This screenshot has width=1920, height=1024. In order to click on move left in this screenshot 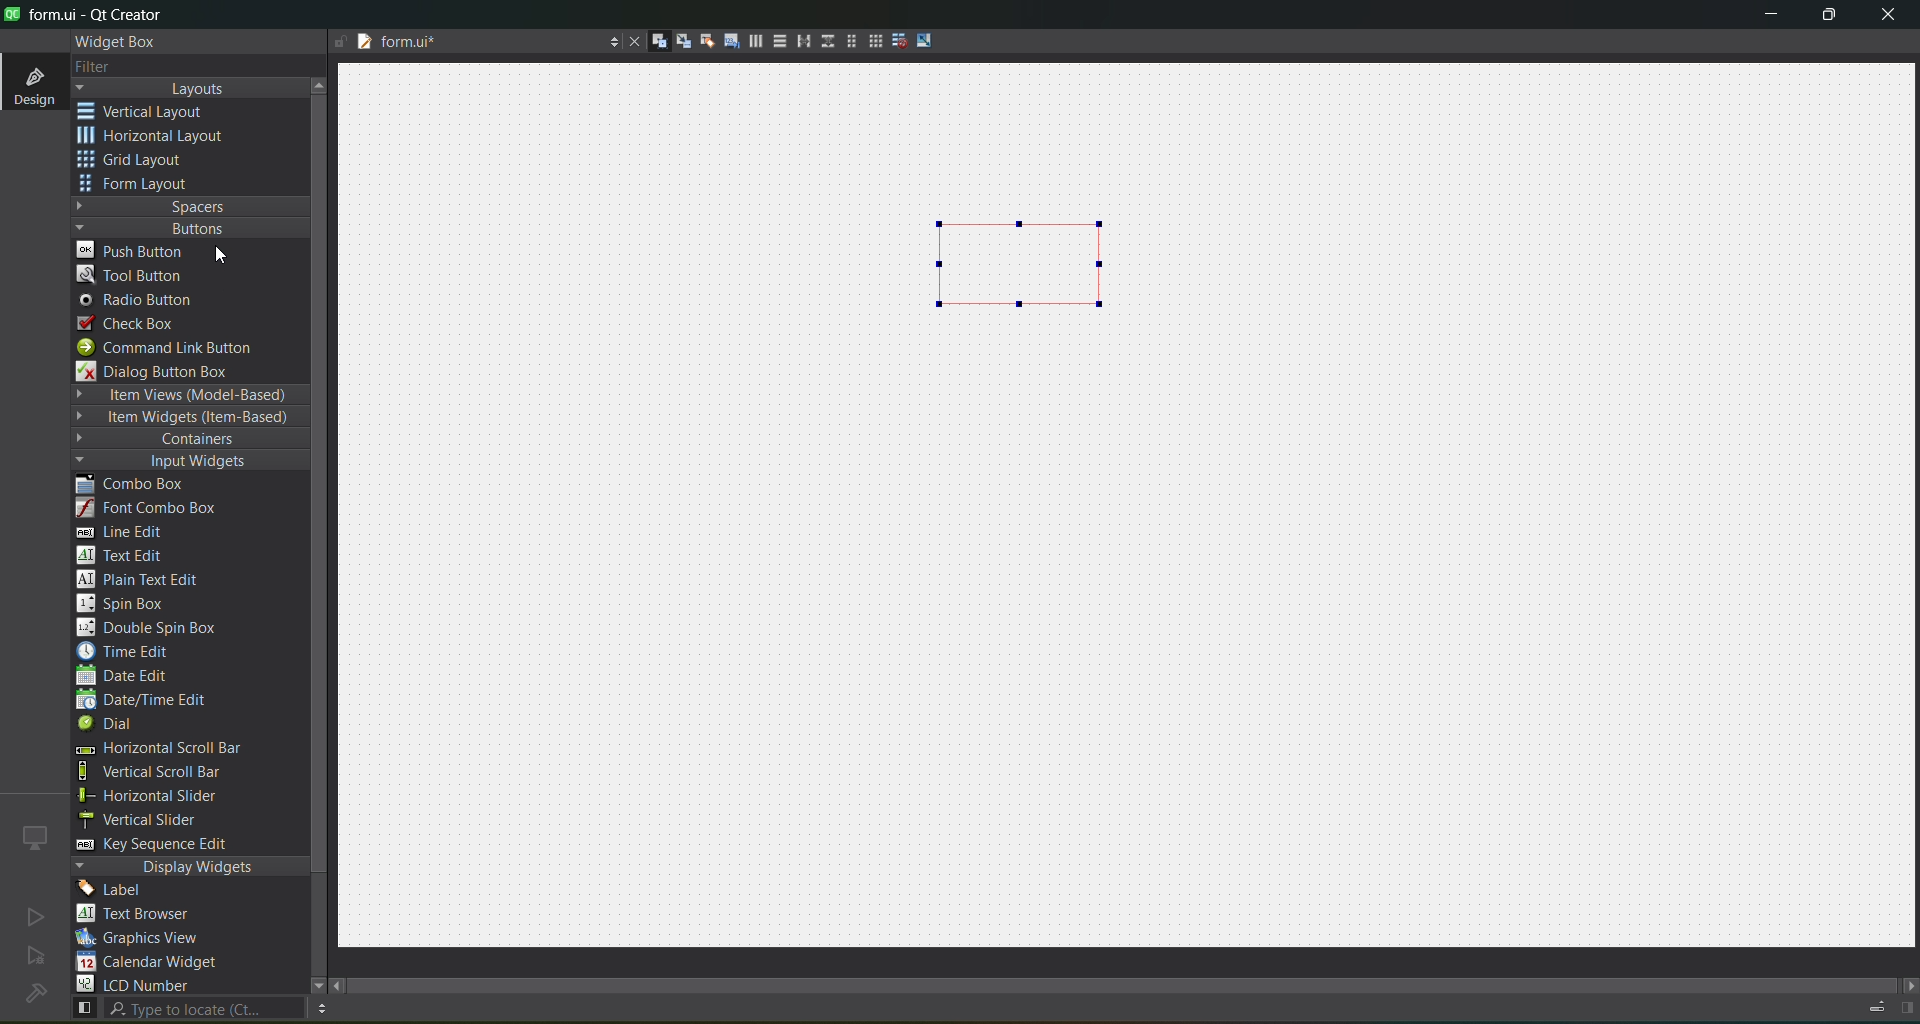, I will do `click(340, 987)`.